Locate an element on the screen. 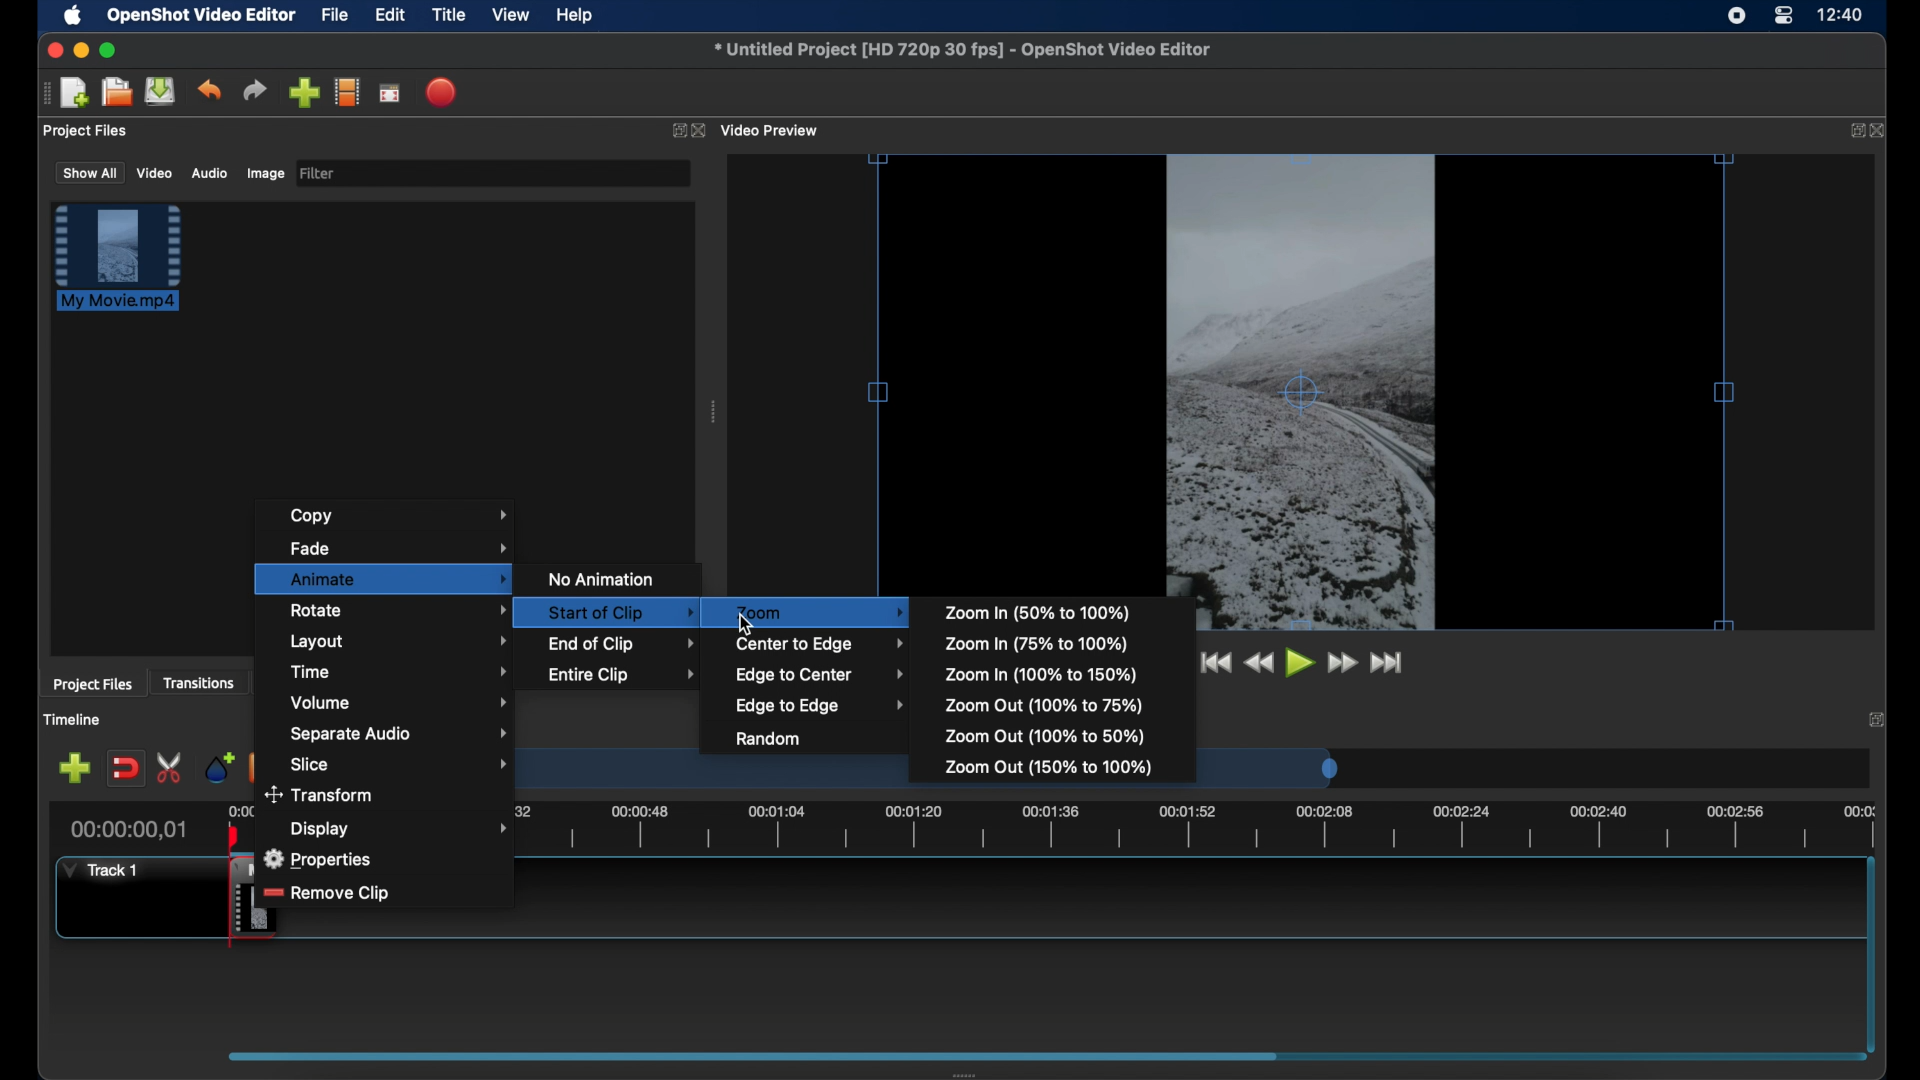  enable razor is located at coordinates (171, 766).